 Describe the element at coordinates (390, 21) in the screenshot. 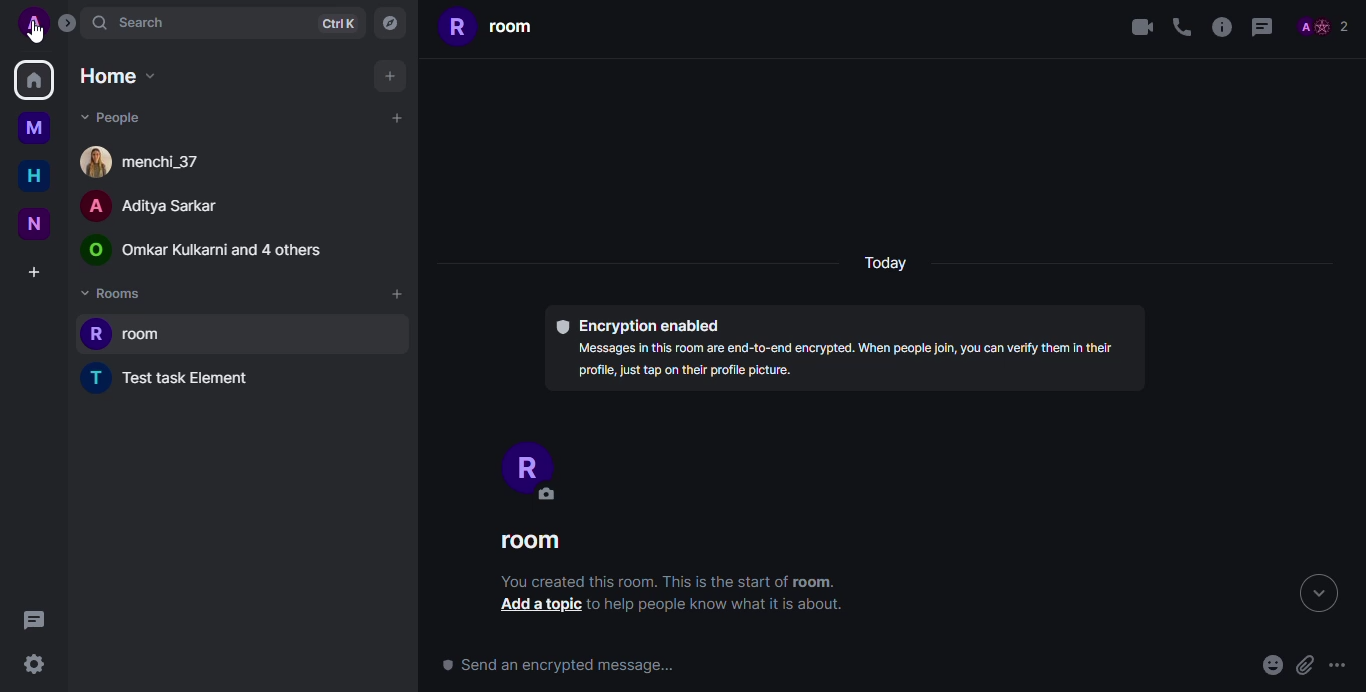

I see `navigator` at that location.